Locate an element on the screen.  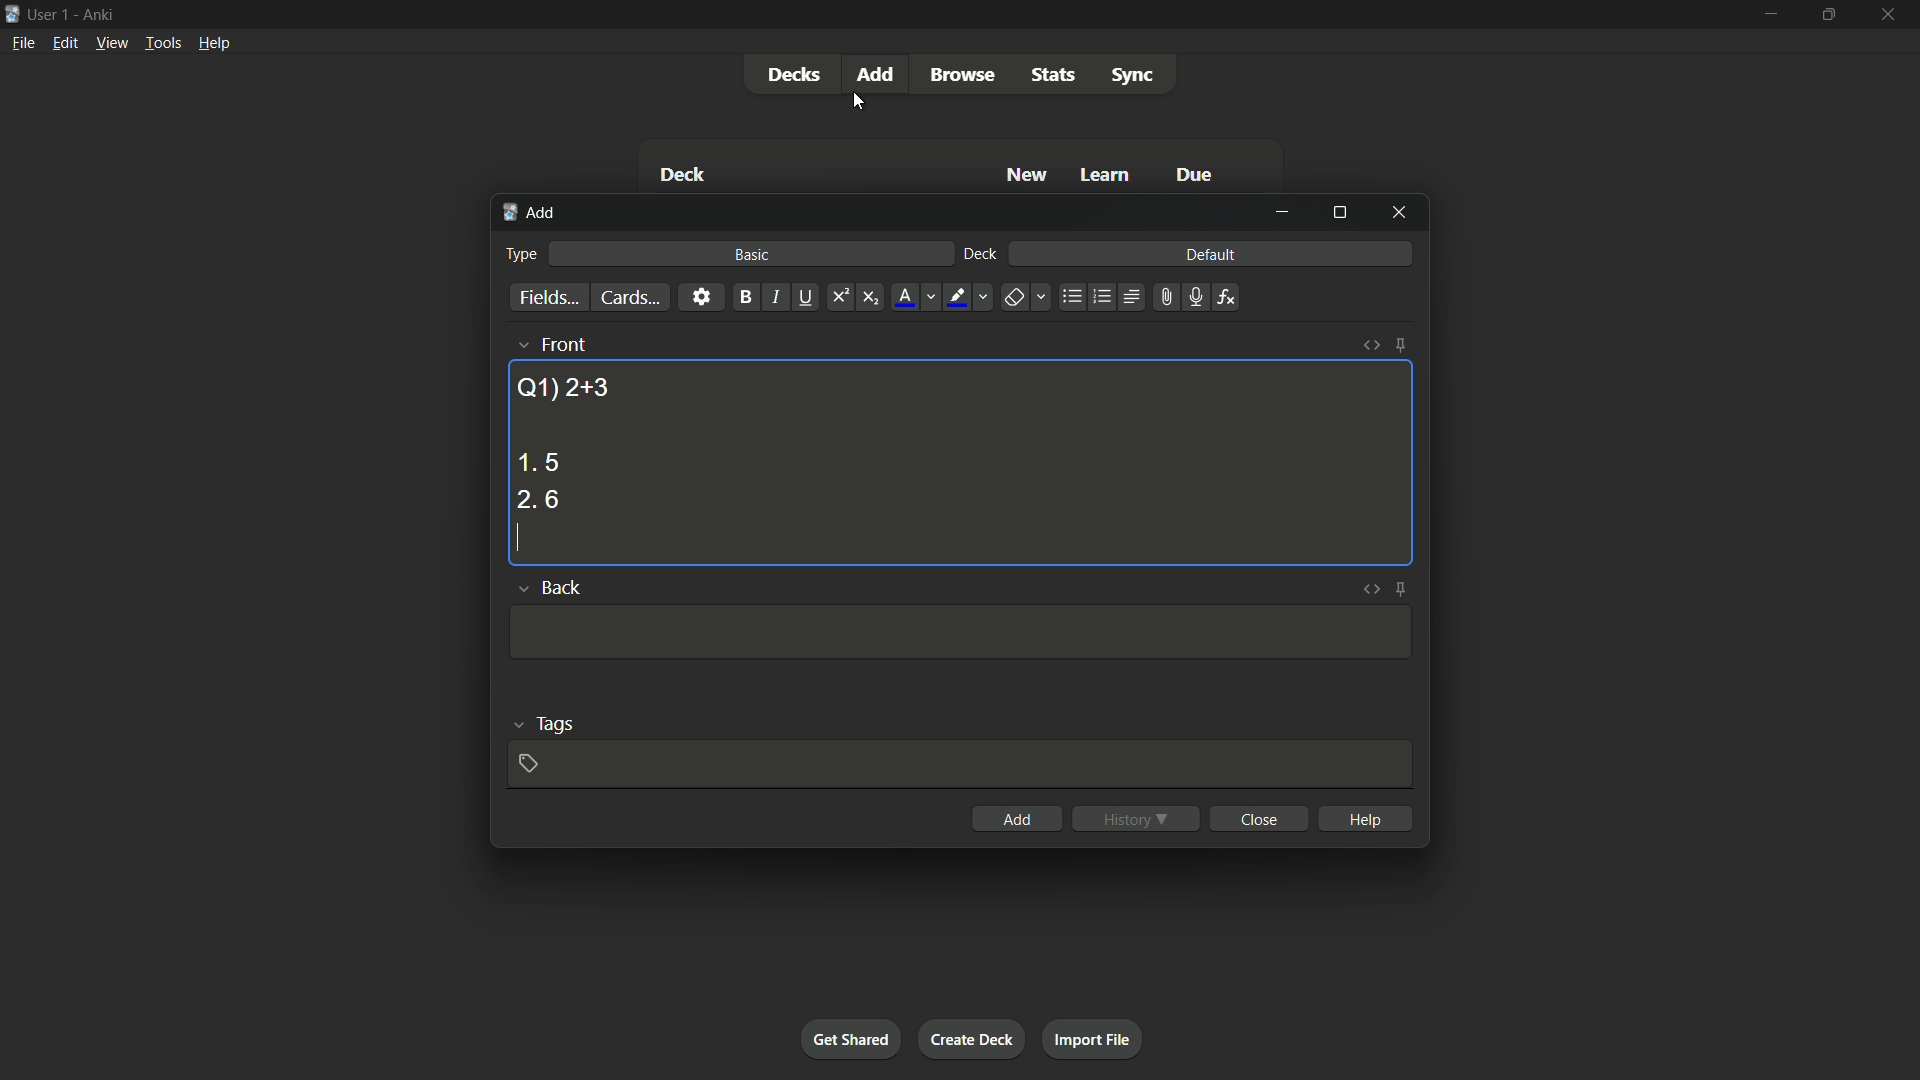
learn is located at coordinates (1105, 176).